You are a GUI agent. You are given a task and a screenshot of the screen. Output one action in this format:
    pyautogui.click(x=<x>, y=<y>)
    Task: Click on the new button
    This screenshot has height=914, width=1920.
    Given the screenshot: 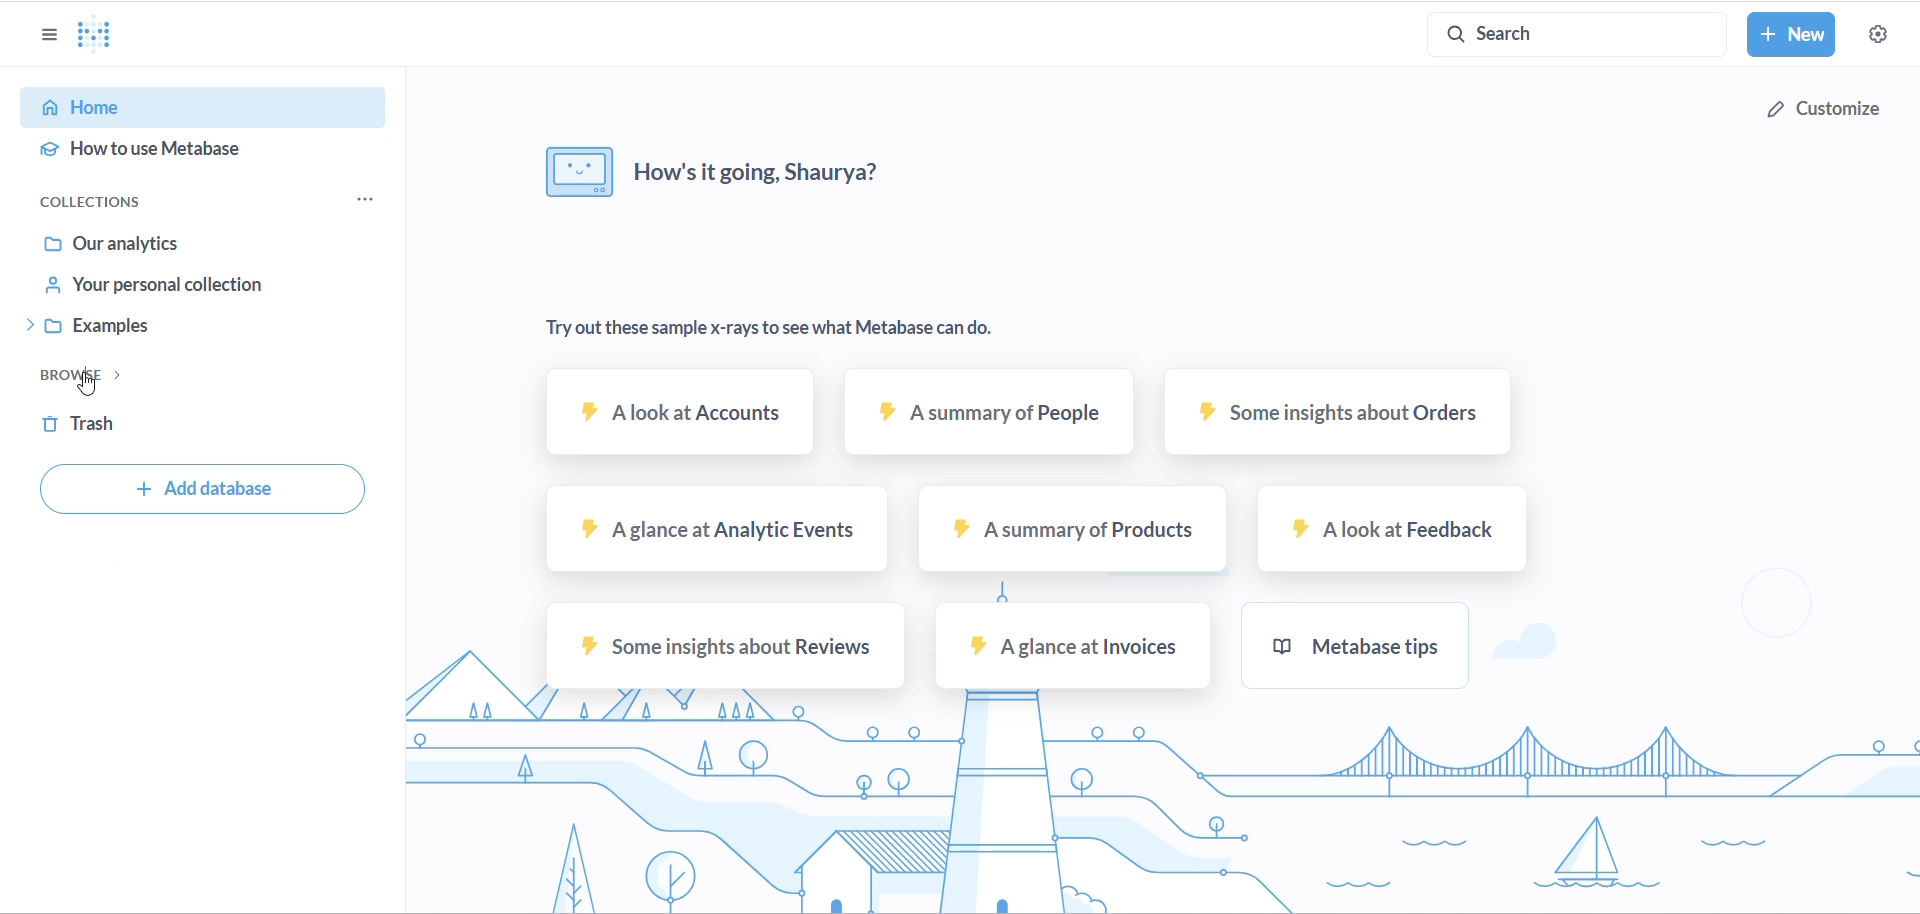 What is the action you would take?
    pyautogui.click(x=1789, y=37)
    